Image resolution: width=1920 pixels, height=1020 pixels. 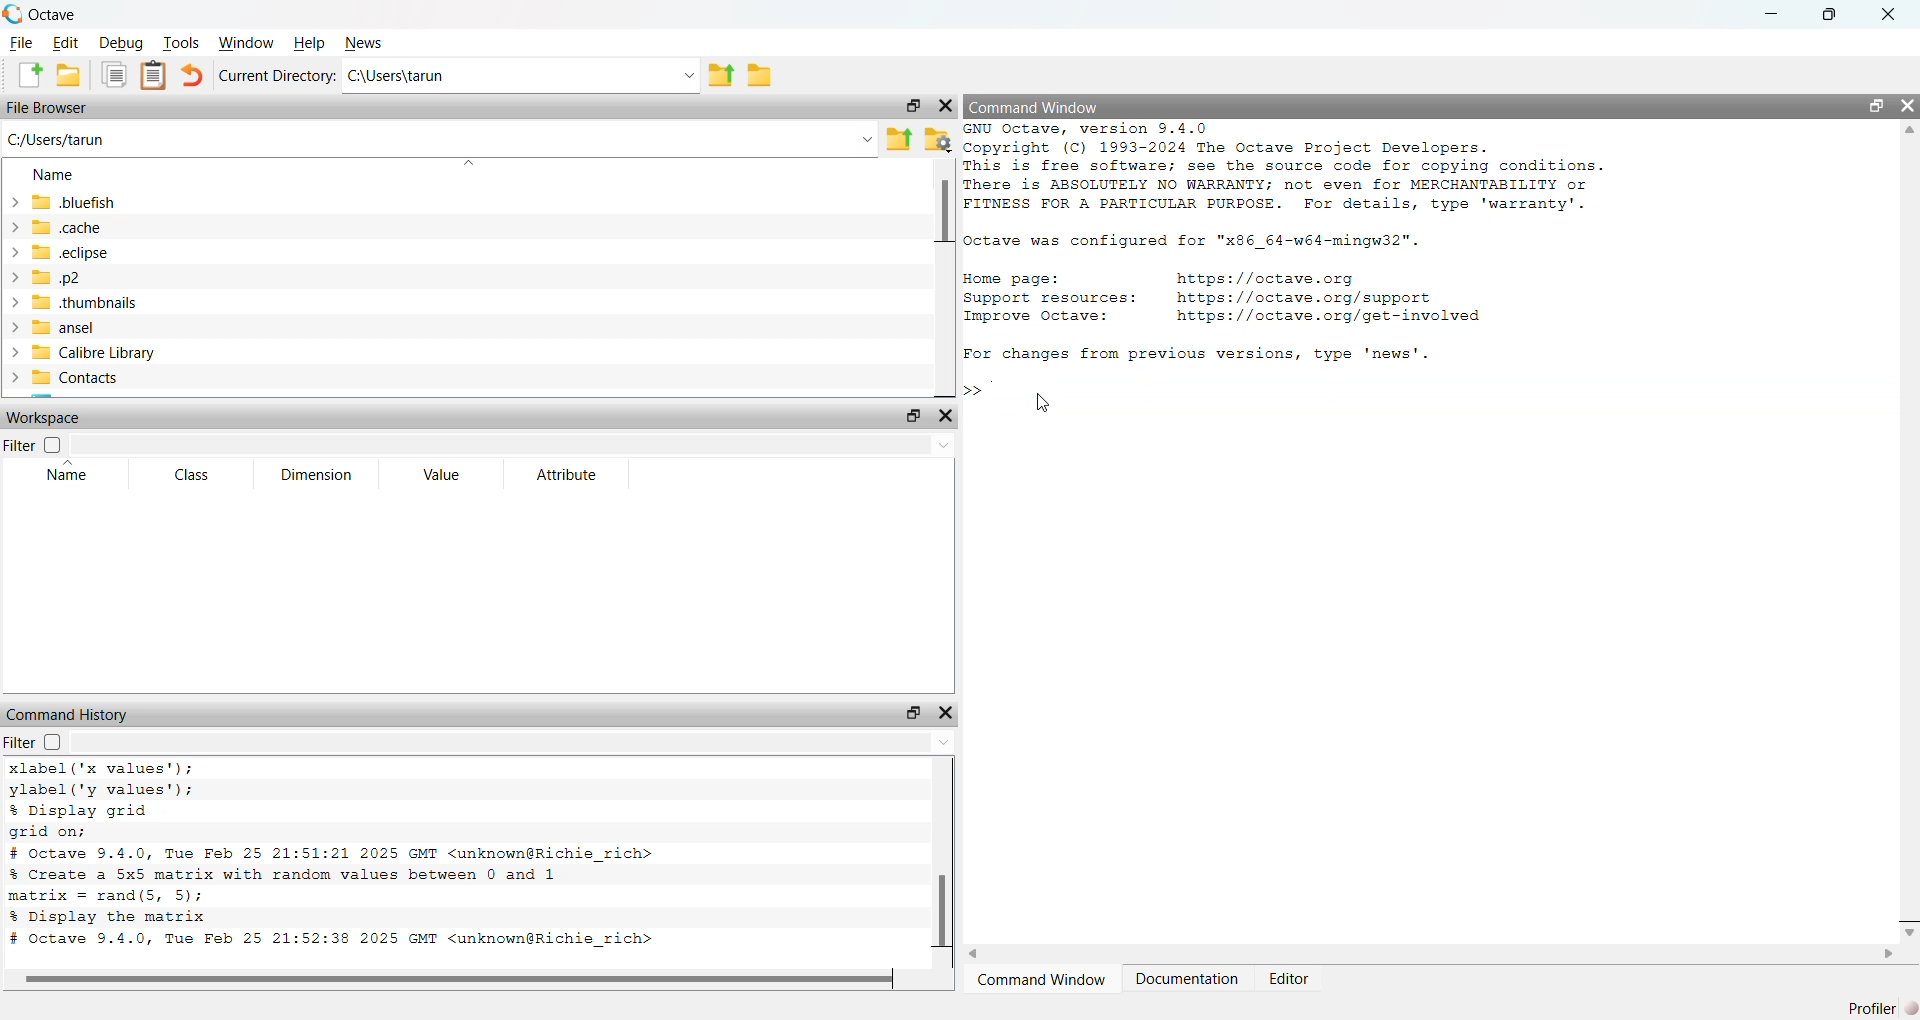 I want to click on Command History, so click(x=71, y=711).